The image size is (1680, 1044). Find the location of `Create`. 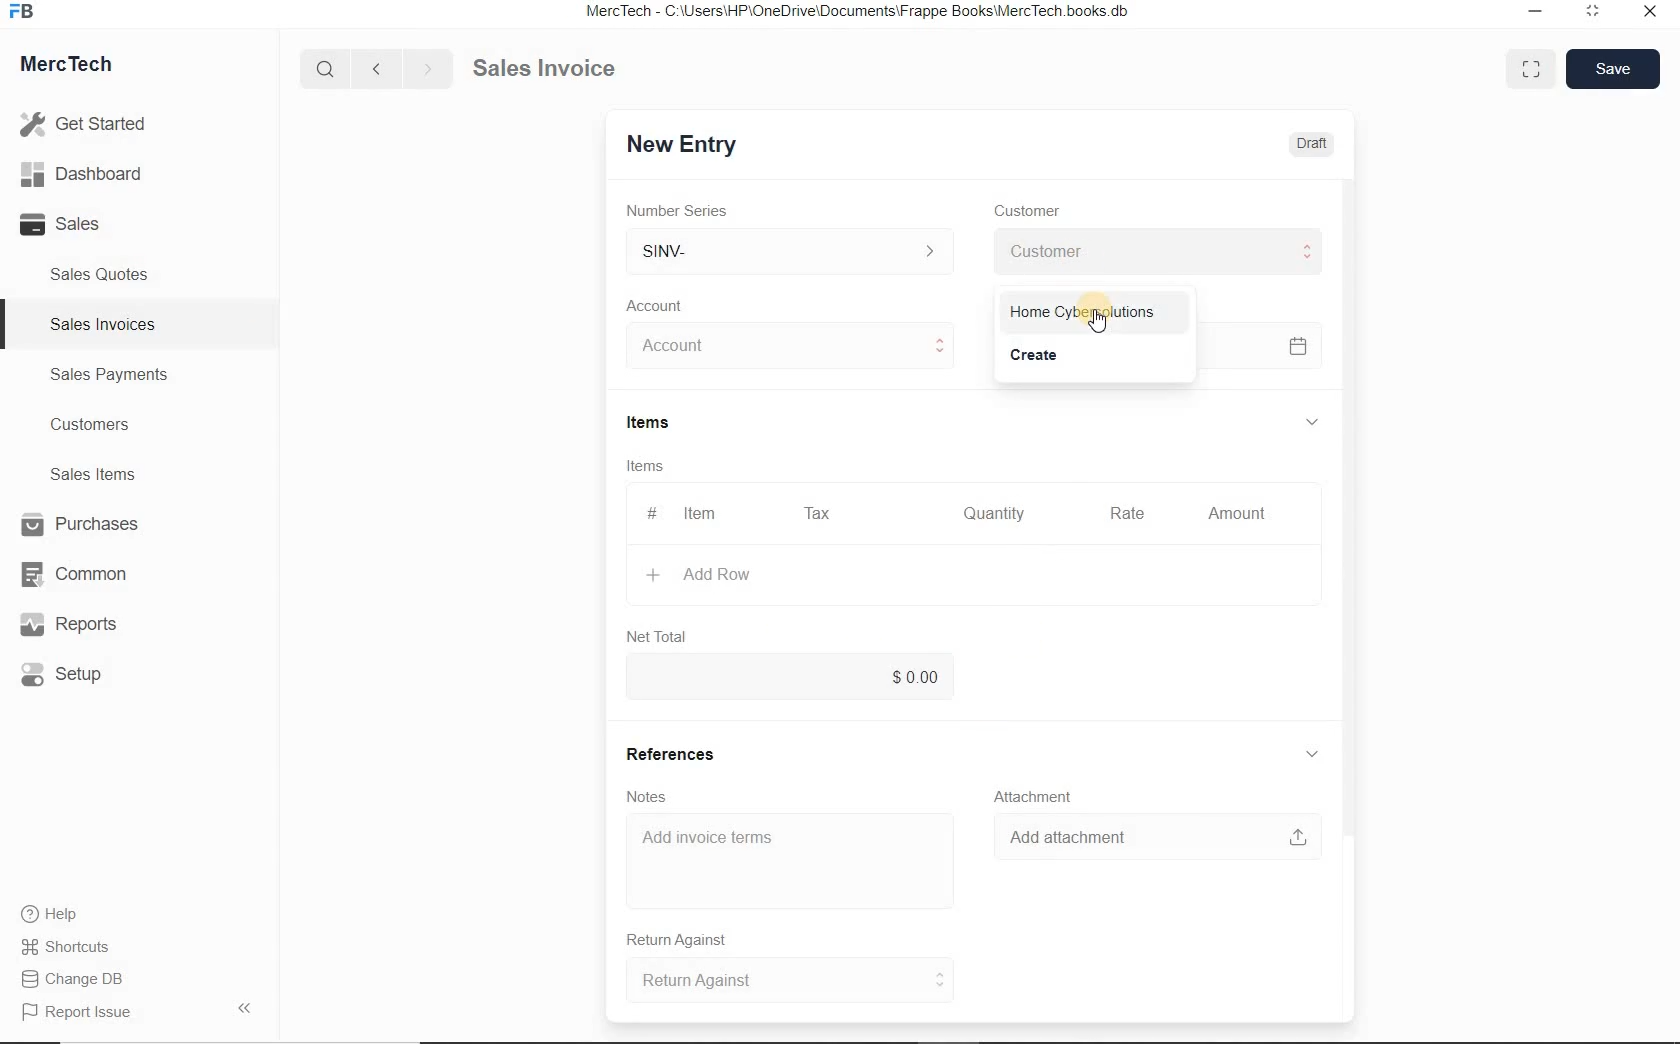

Create is located at coordinates (1097, 357).